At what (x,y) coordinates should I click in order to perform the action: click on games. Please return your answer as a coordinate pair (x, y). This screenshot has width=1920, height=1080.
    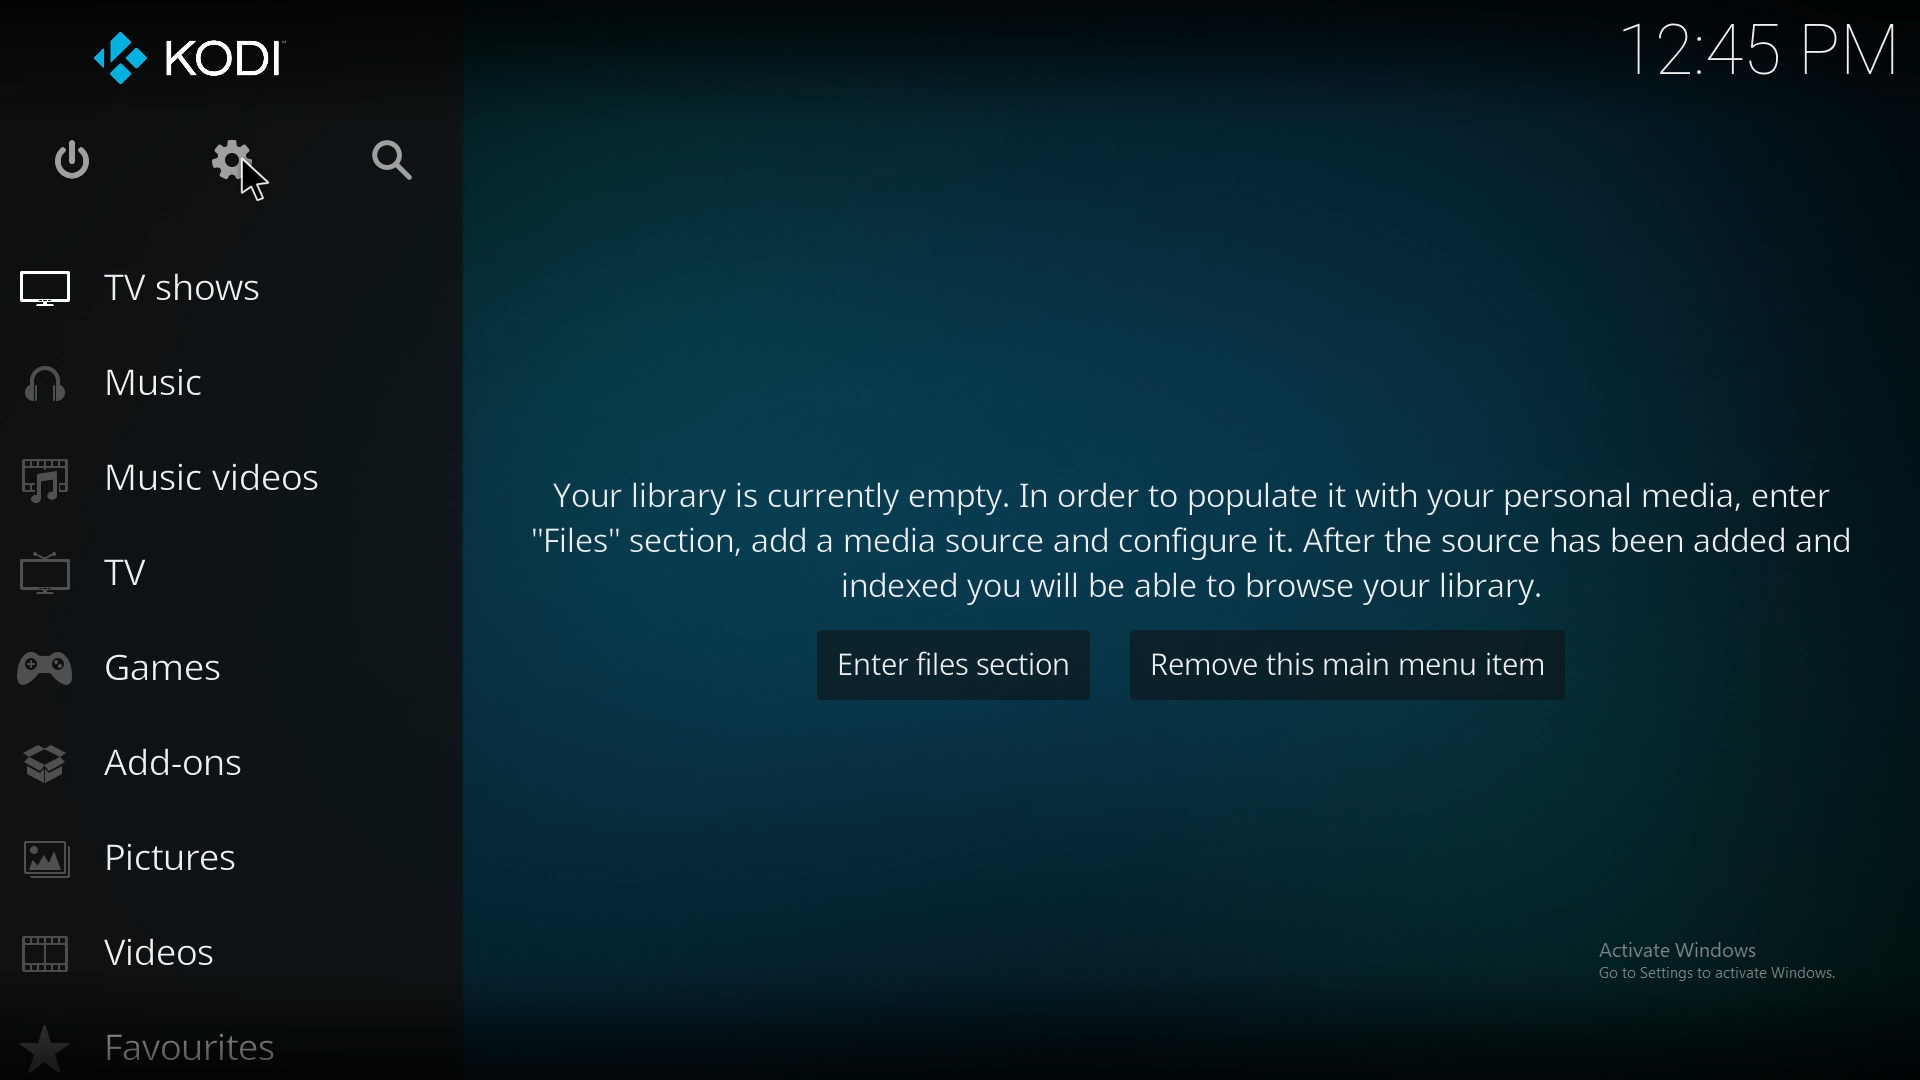
    Looking at the image, I should click on (153, 669).